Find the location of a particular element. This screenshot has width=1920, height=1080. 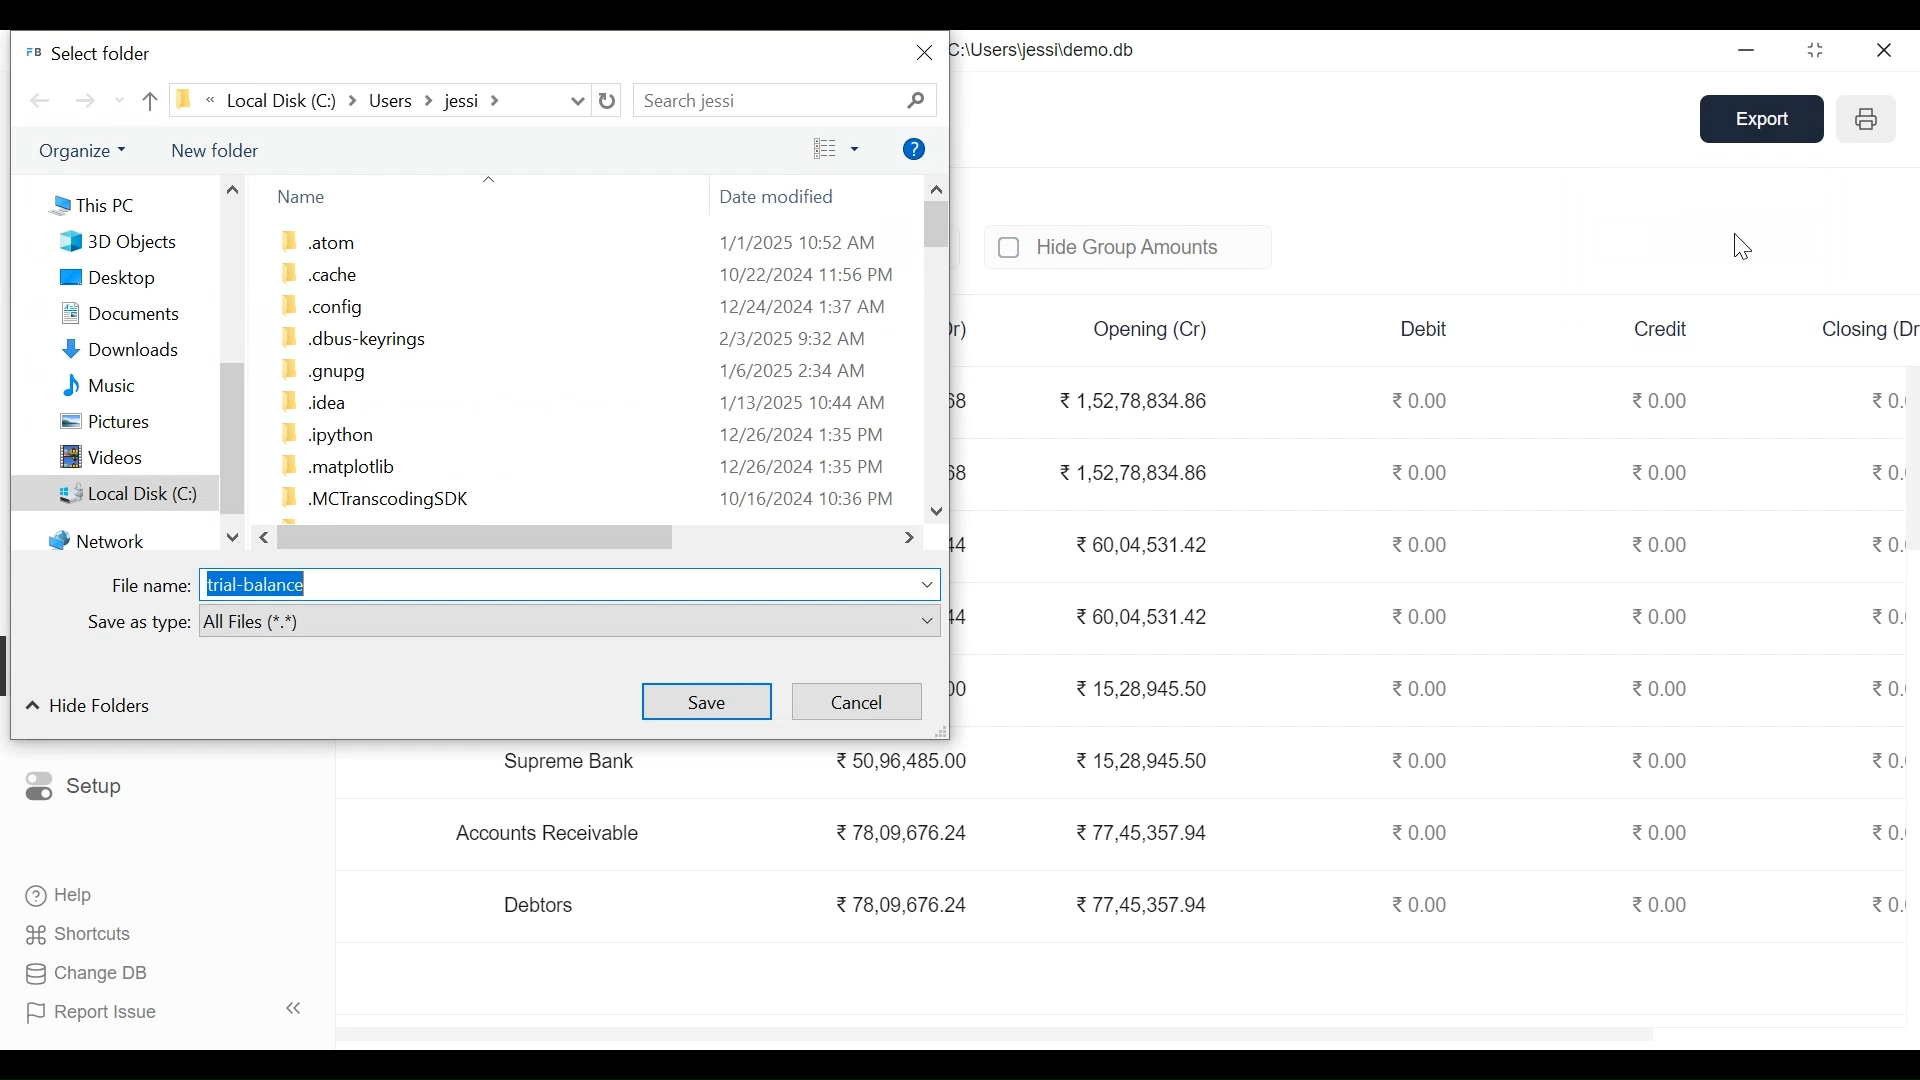

0.00 is located at coordinates (1660, 760).